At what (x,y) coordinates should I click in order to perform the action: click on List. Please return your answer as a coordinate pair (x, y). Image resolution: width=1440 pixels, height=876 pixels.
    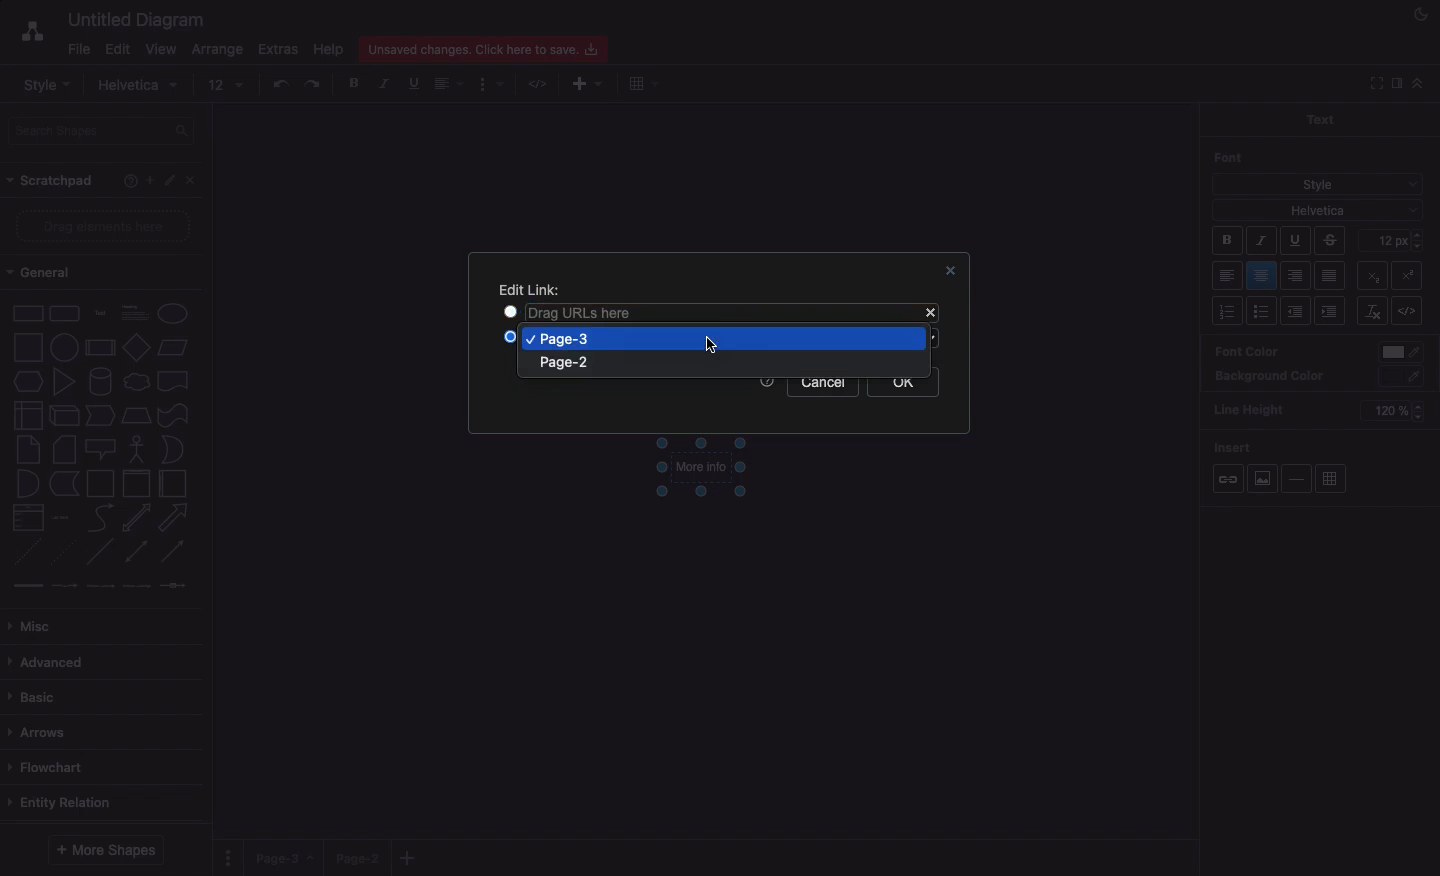
    Looking at the image, I should click on (1226, 311).